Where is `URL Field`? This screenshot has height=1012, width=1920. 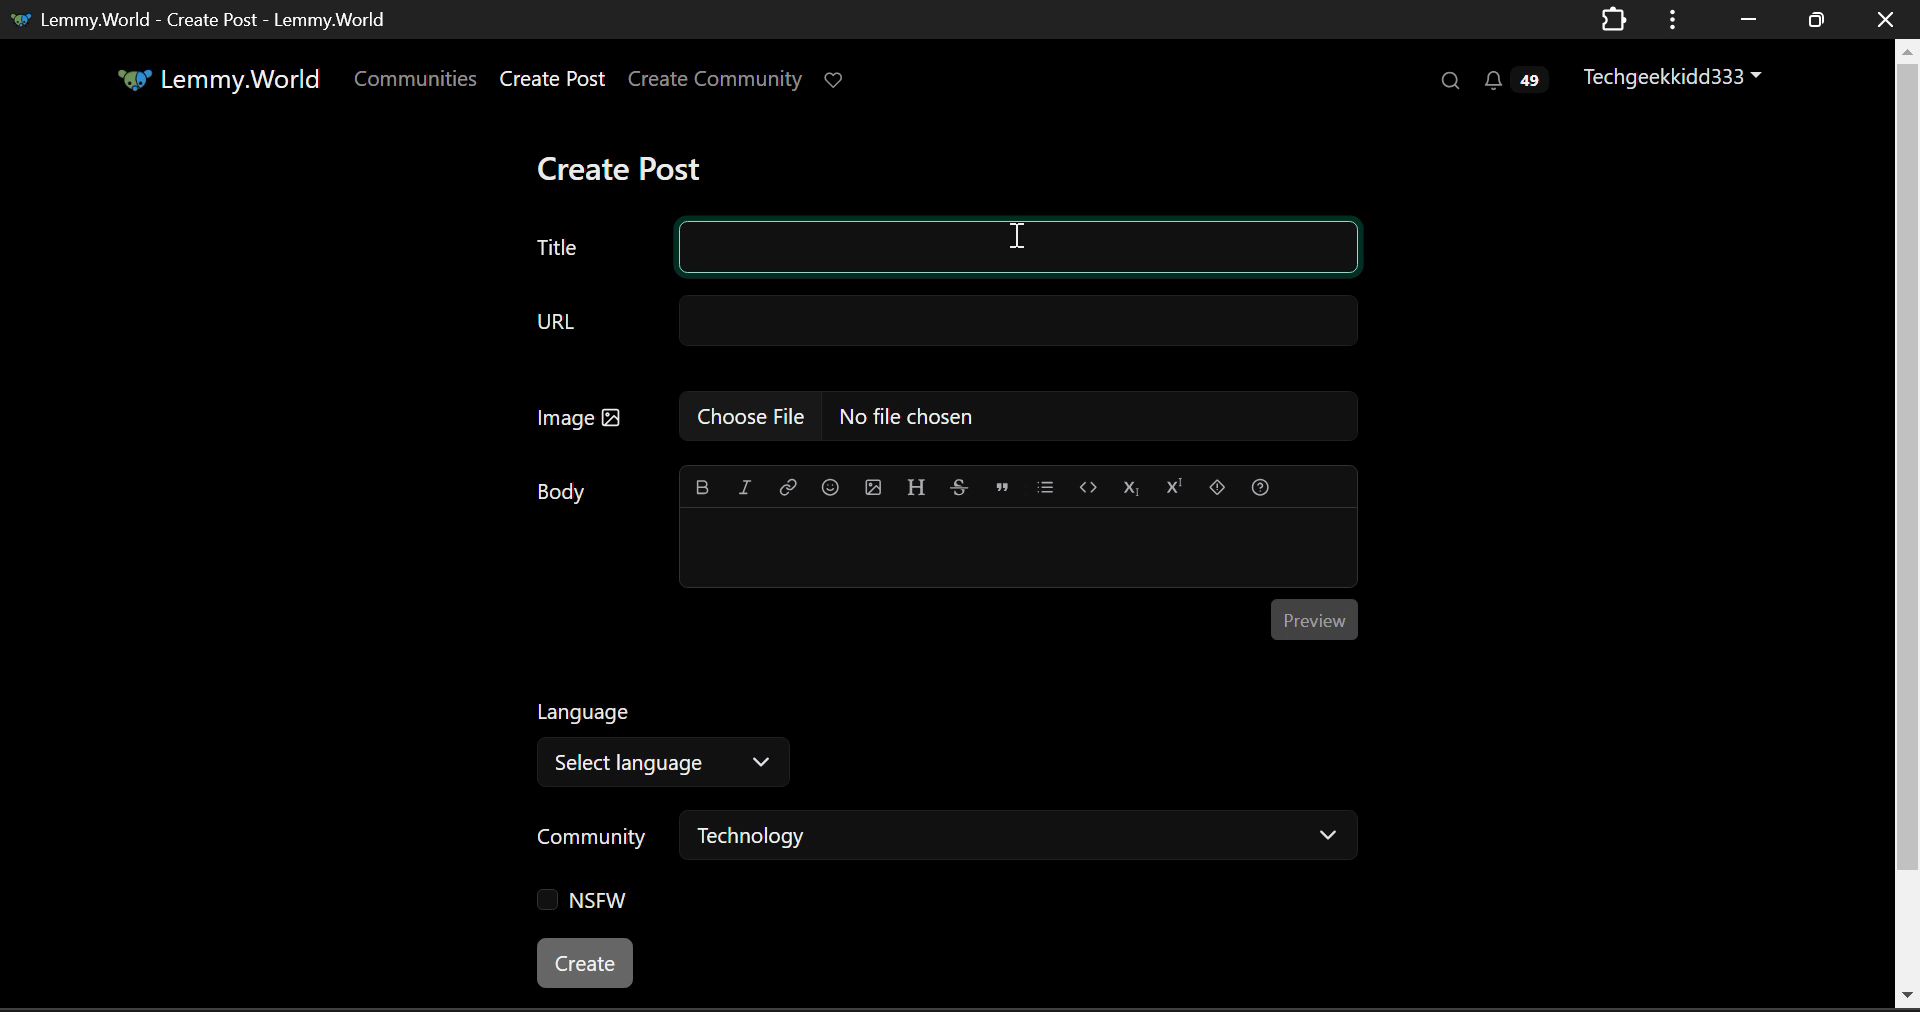
URL Field is located at coordinates (931, 319).